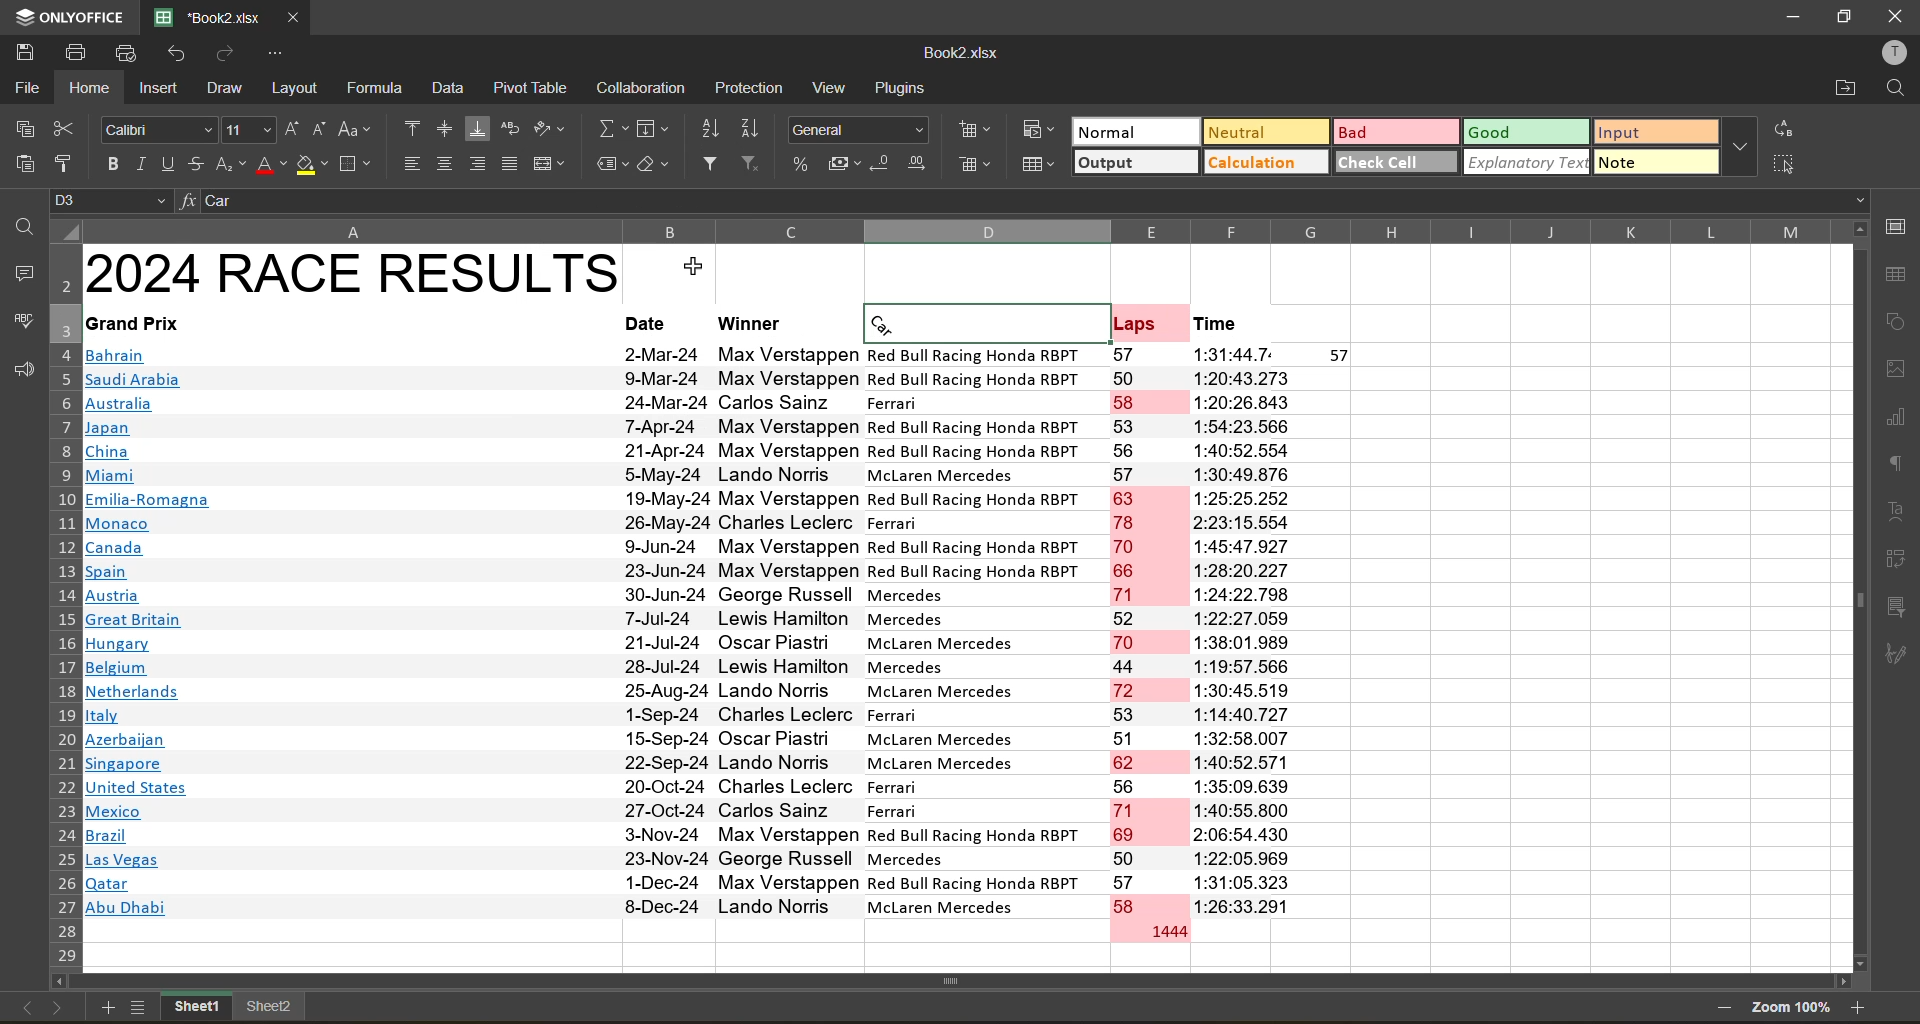 The image size is (1920, 1024). What do you see at coordinates (1398, 131) in the screenshot?
I see `bad` at bounding box center [1398, 131].